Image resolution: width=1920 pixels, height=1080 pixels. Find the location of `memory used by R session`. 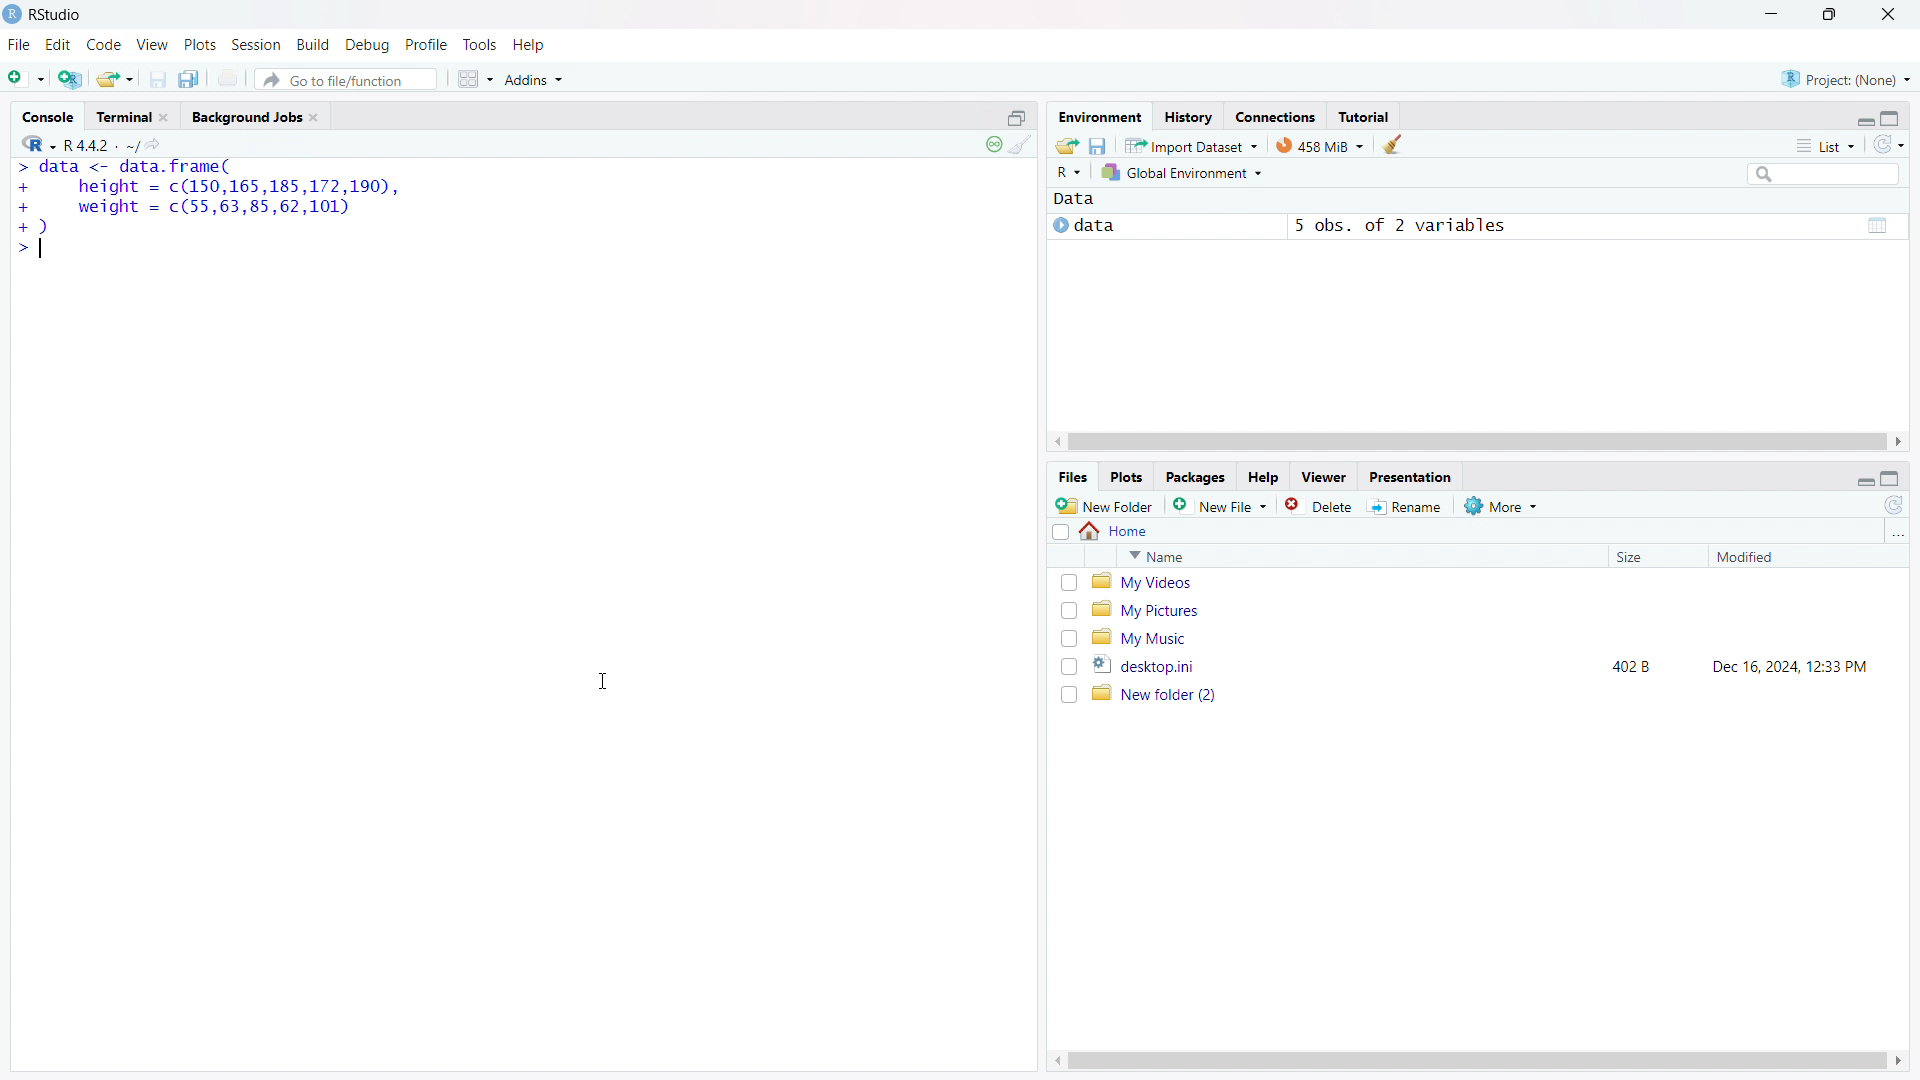

memory used by R session is located at coordinates (1320, 144).